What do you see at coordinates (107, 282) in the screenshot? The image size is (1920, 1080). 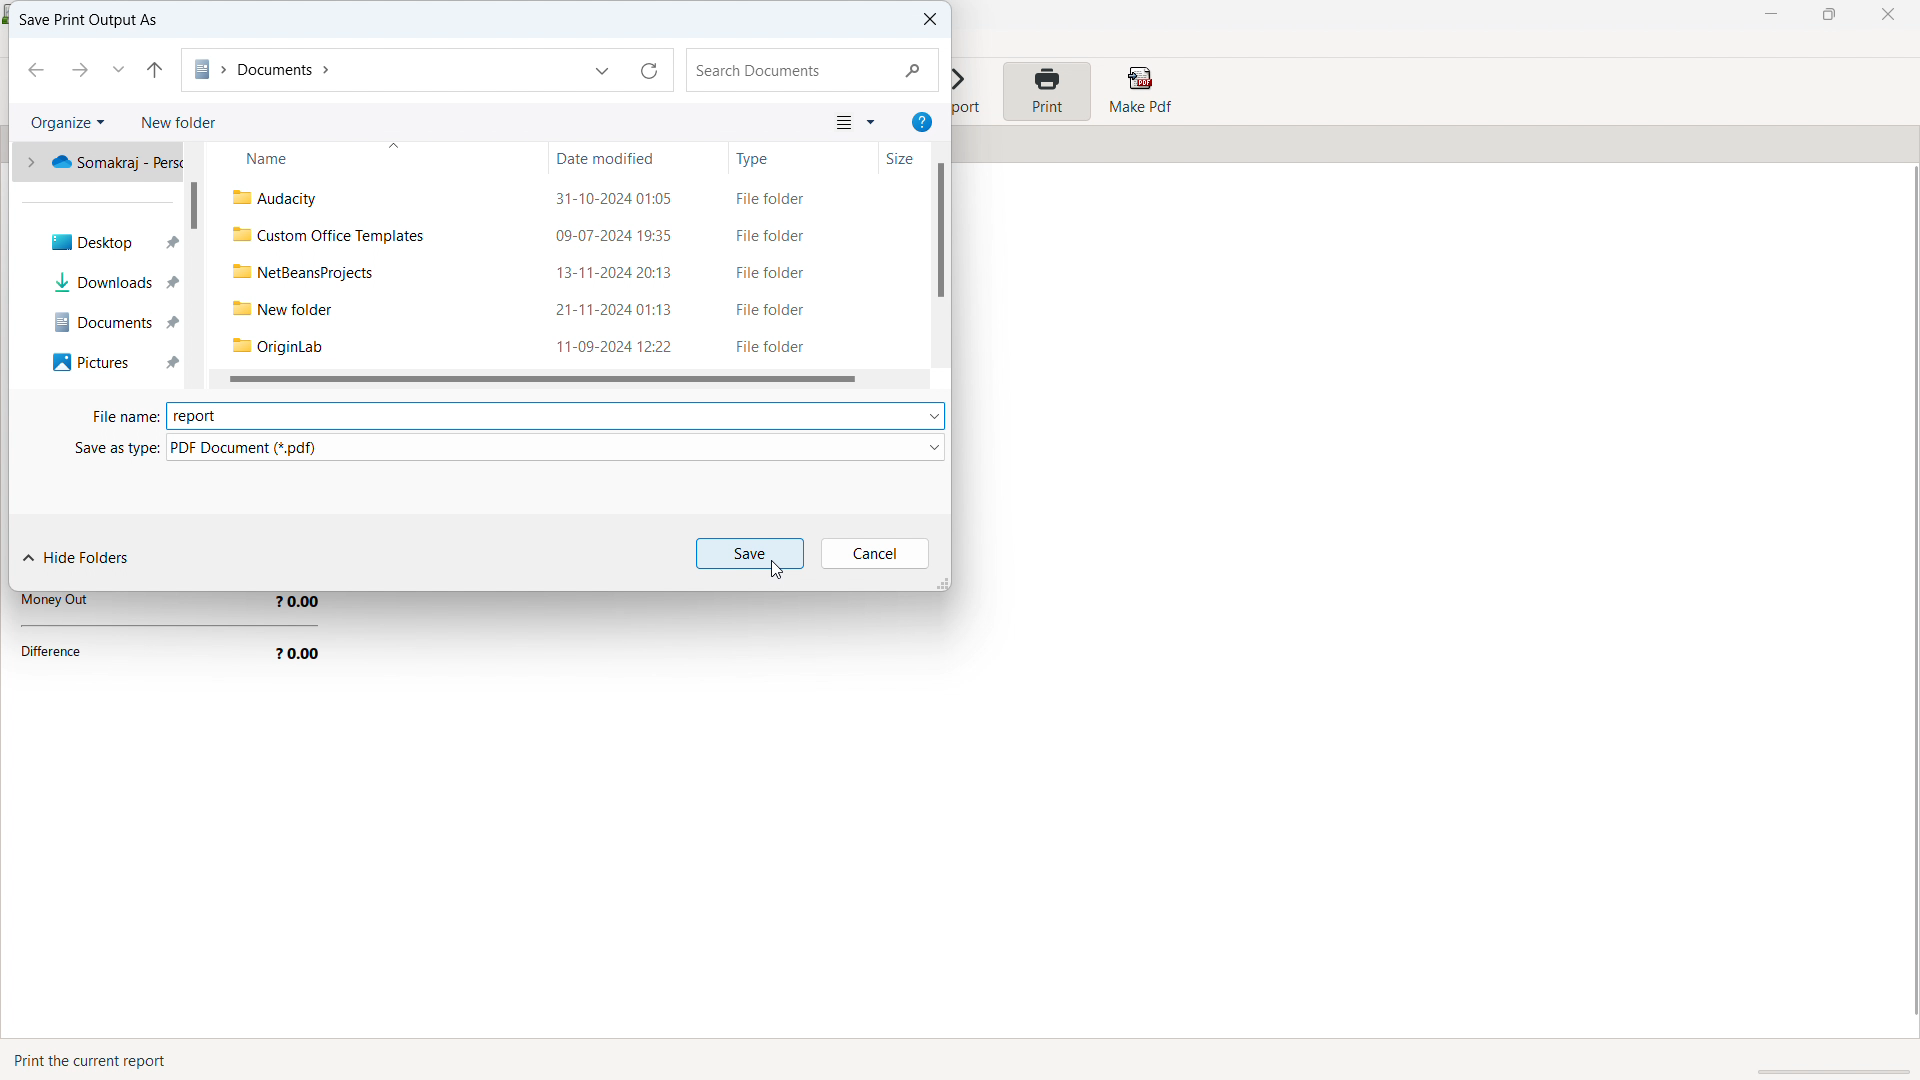 I see `4 Downloads ` at bounding box center [107, 282].